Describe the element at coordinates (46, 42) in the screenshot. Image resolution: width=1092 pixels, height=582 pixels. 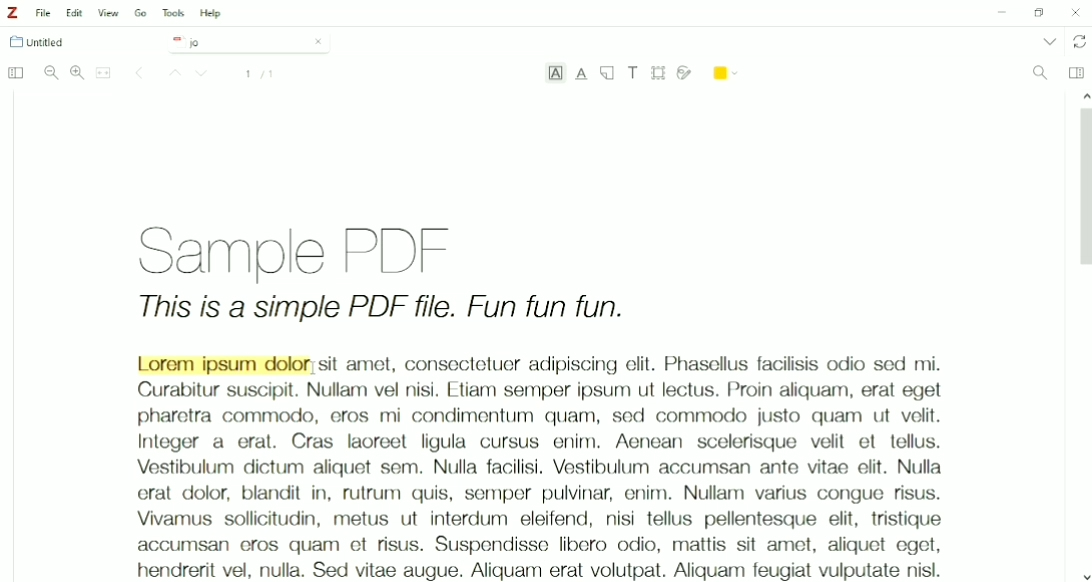
I see `Untitled` at that location.